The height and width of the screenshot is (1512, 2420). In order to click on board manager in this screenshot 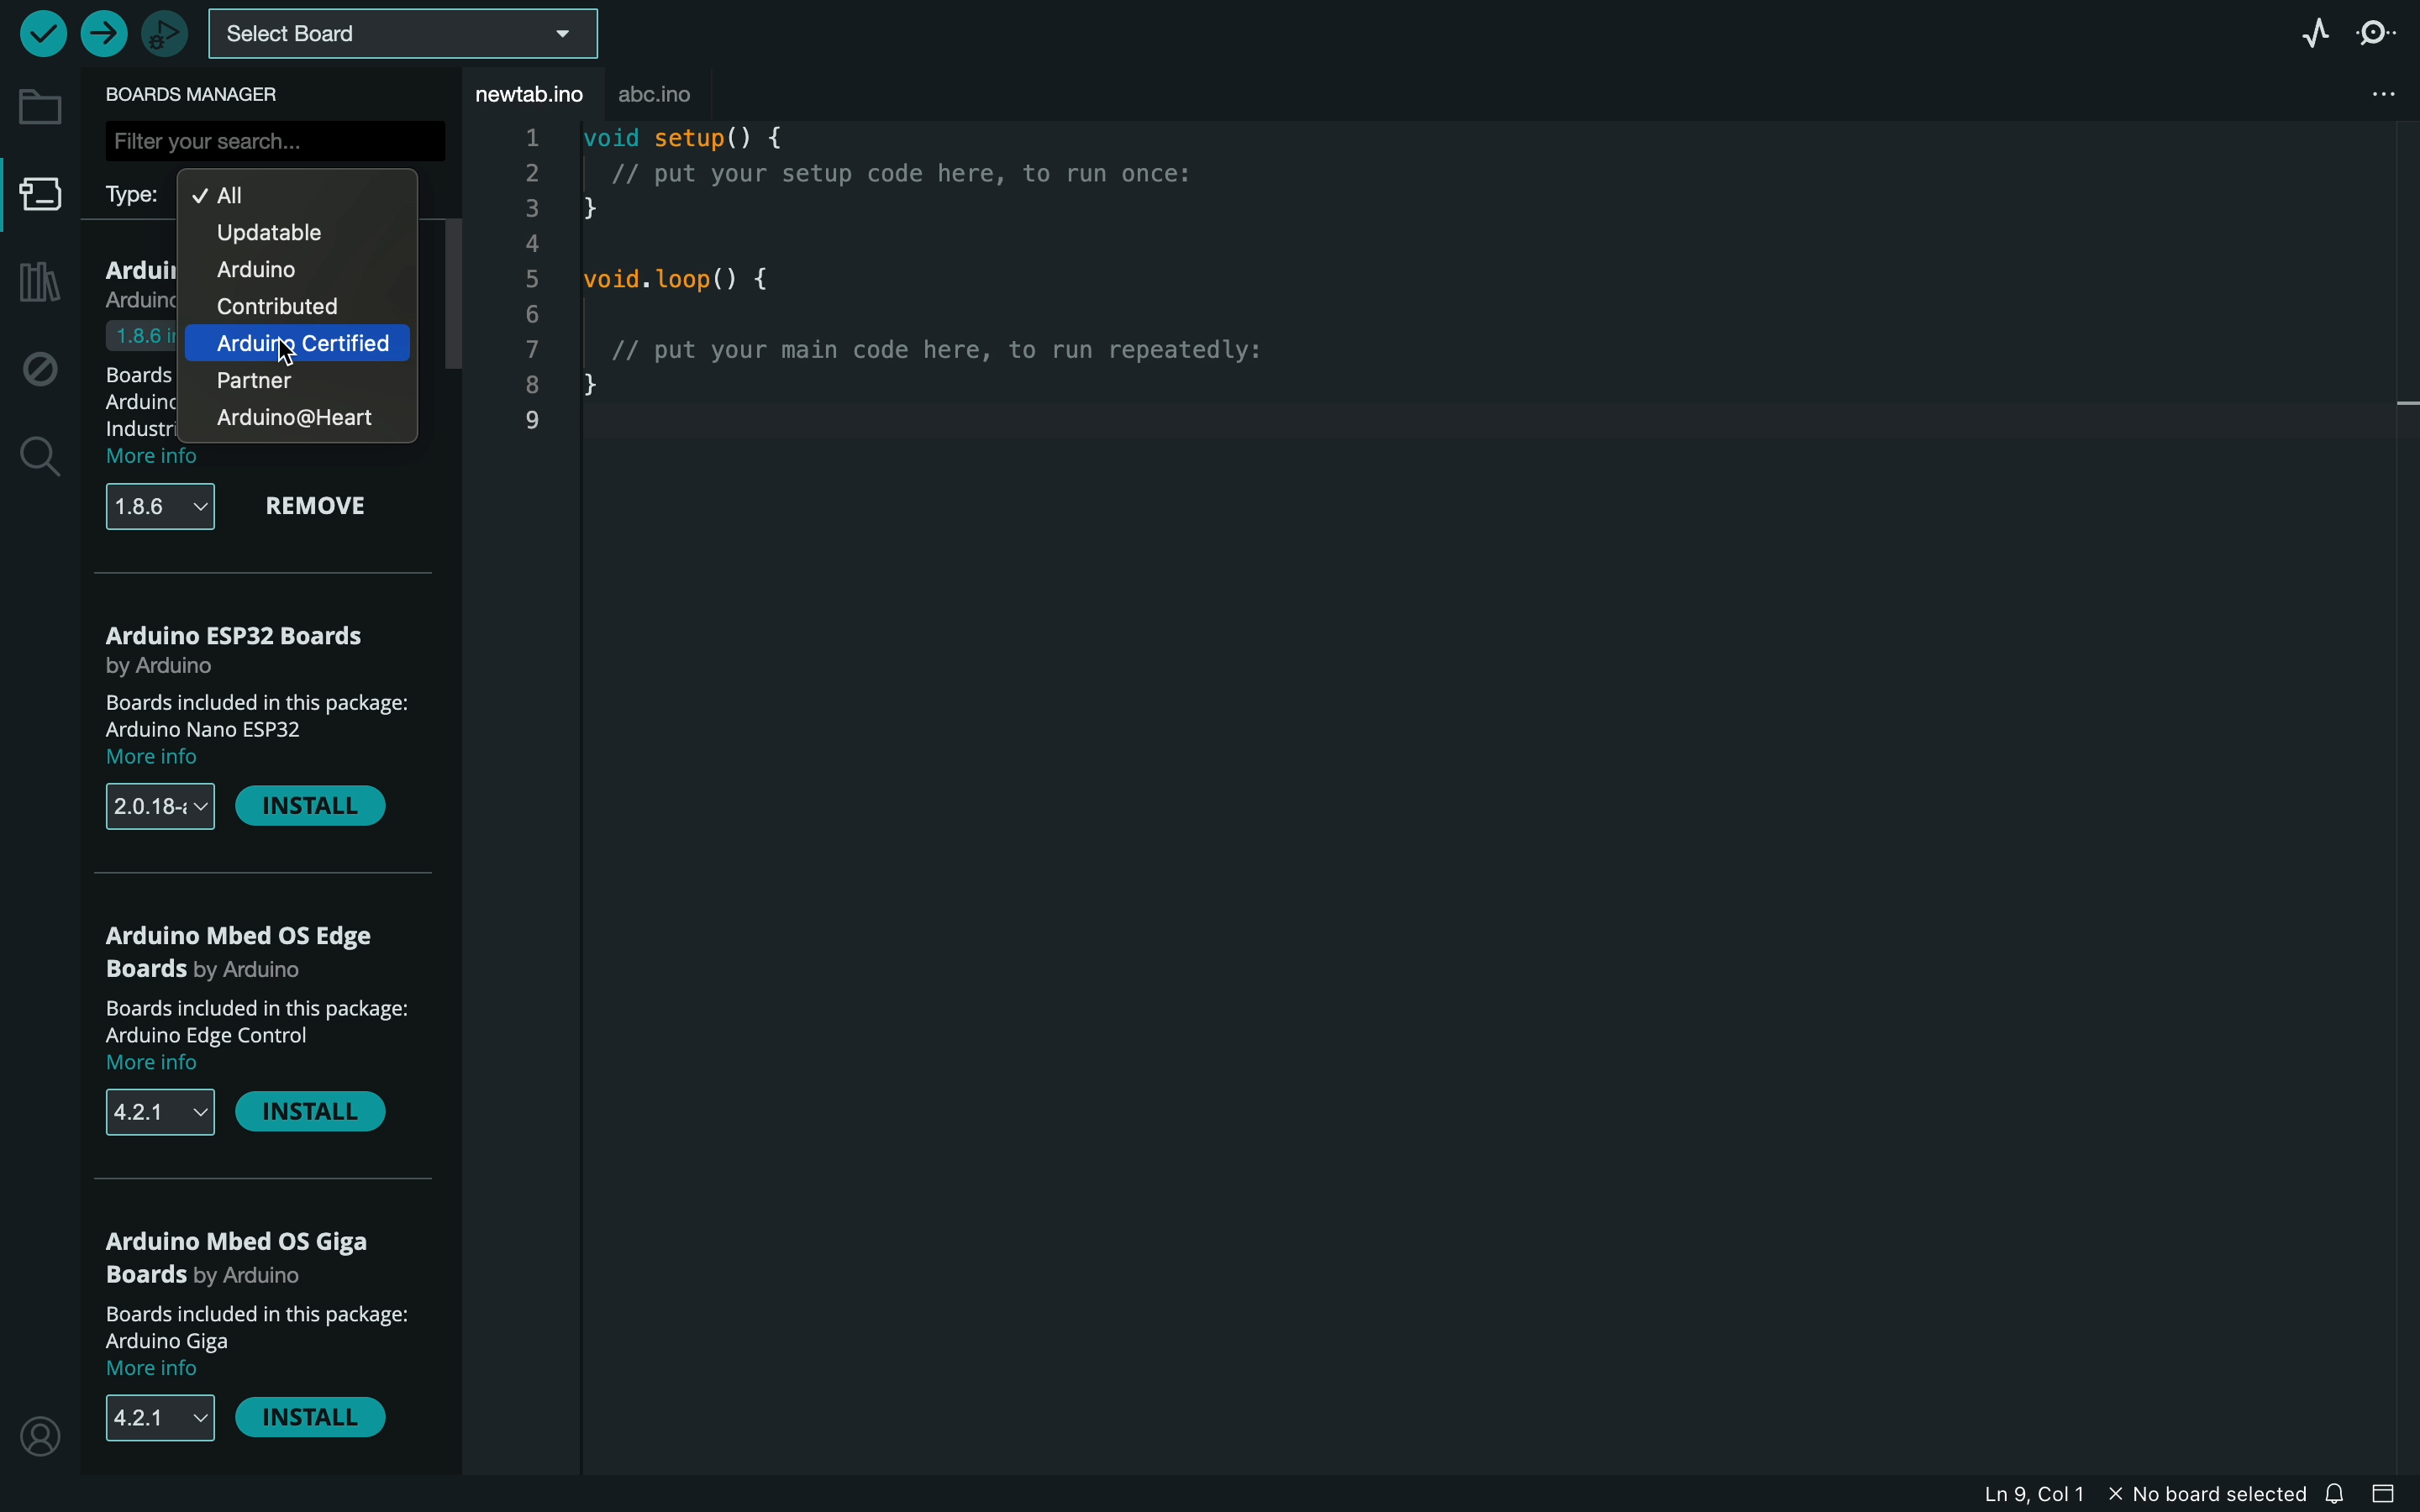, I will do `click(35, 197)`.